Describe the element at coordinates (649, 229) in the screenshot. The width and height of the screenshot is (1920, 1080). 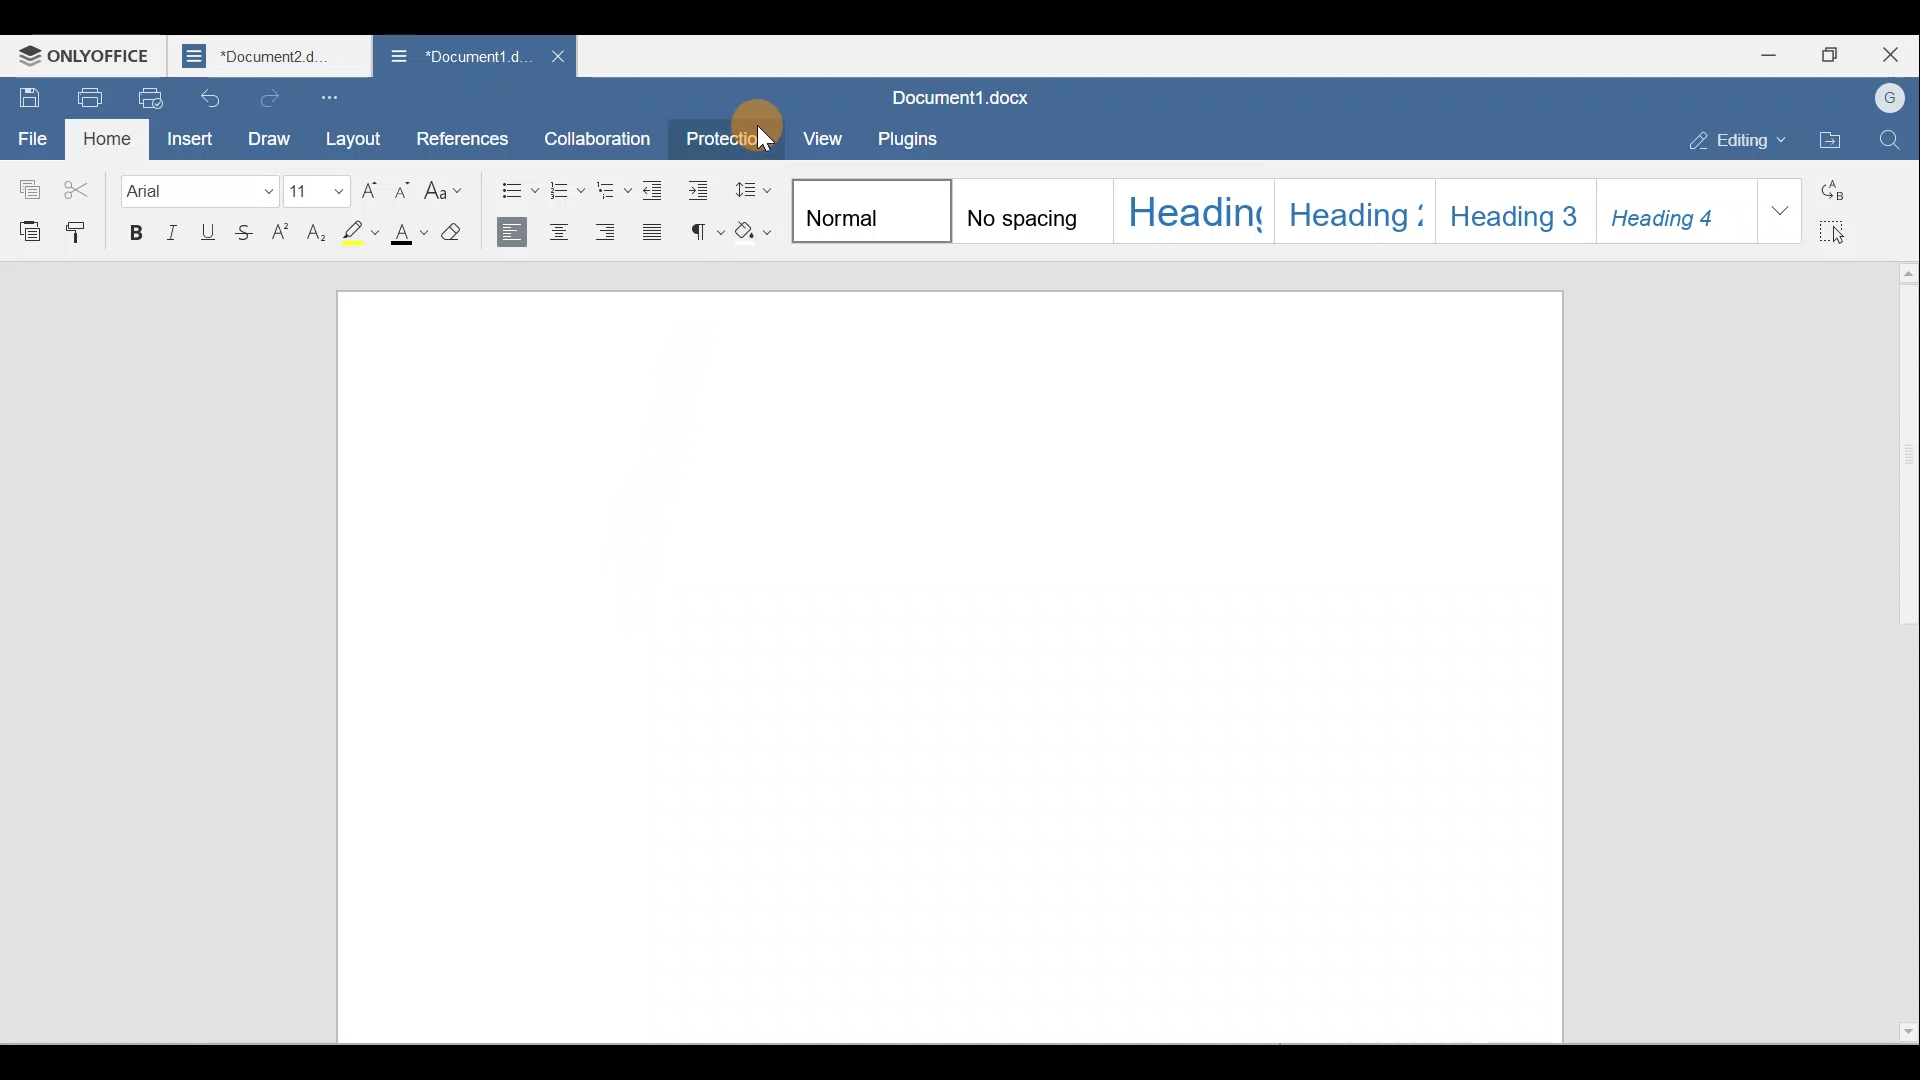
I see `Justified` at that location.